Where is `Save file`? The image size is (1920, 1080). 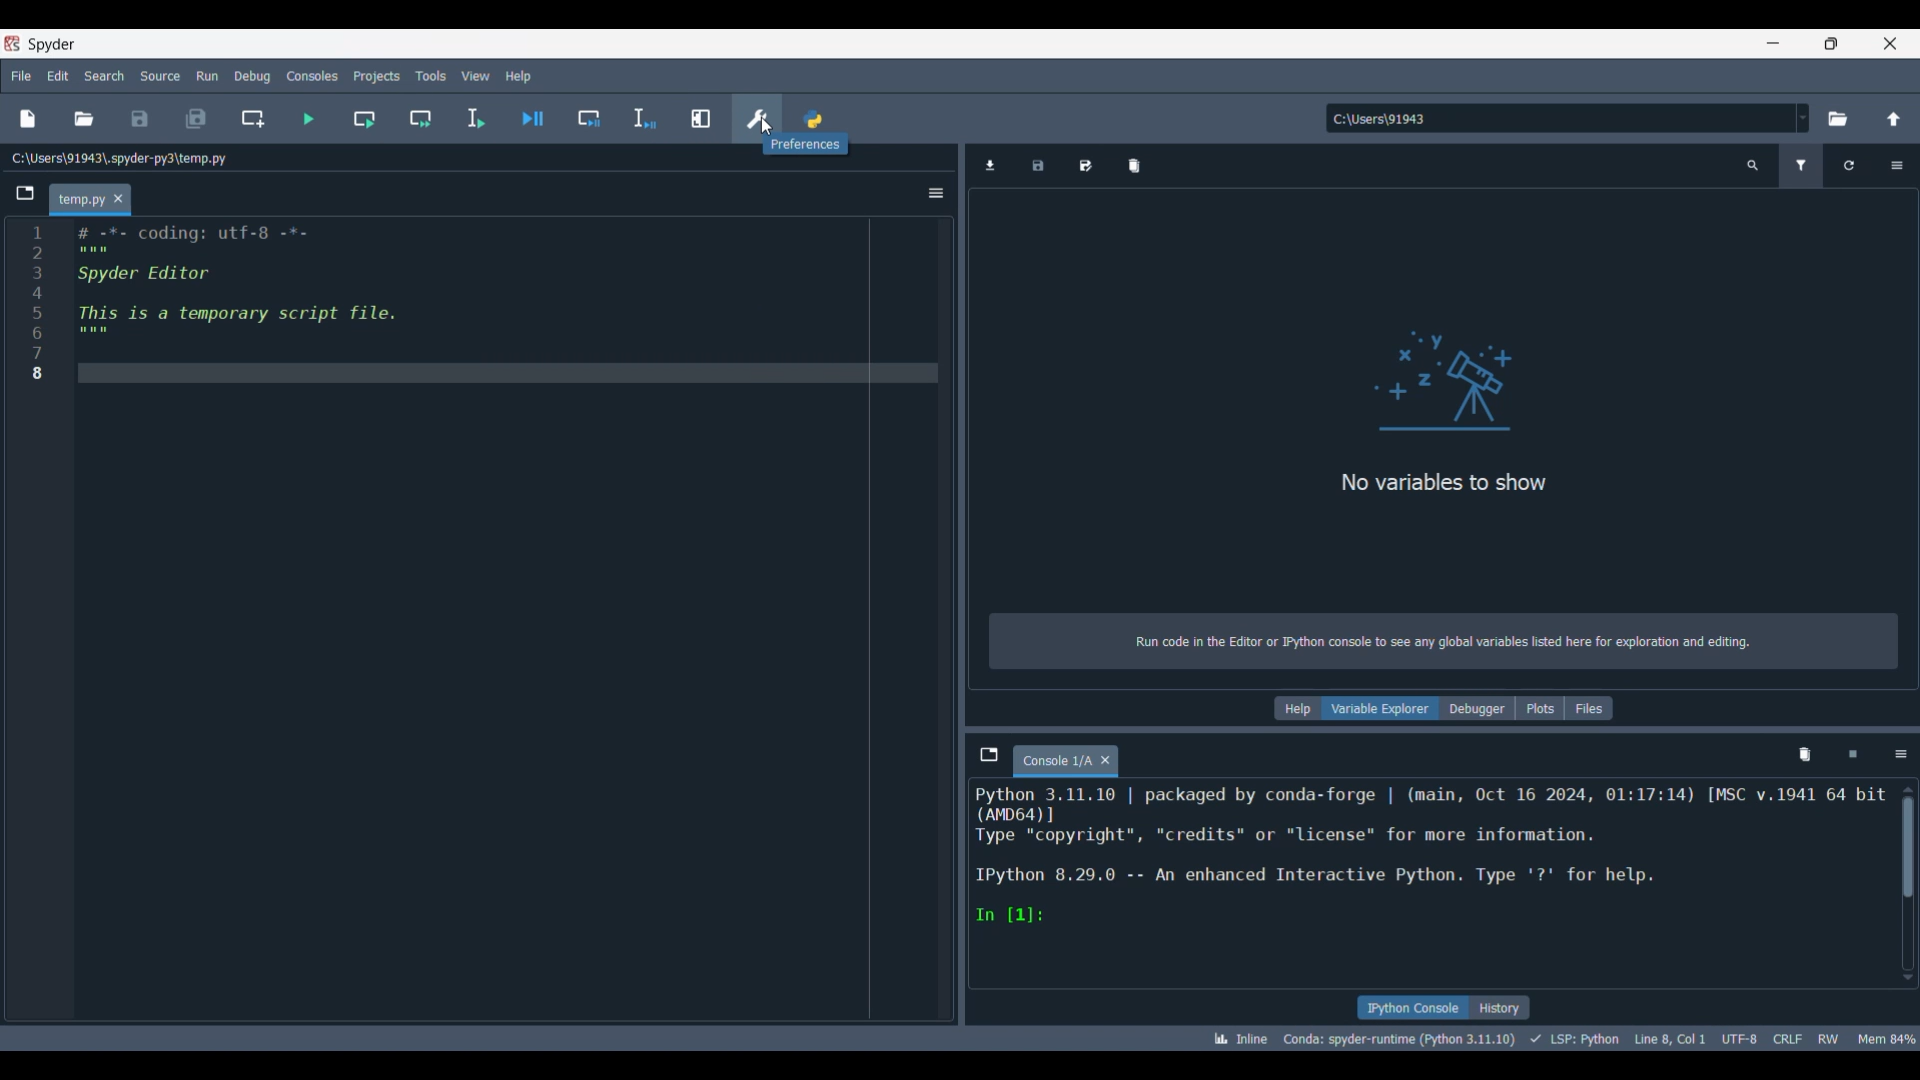
Save file is located at coordinates (140, 119).